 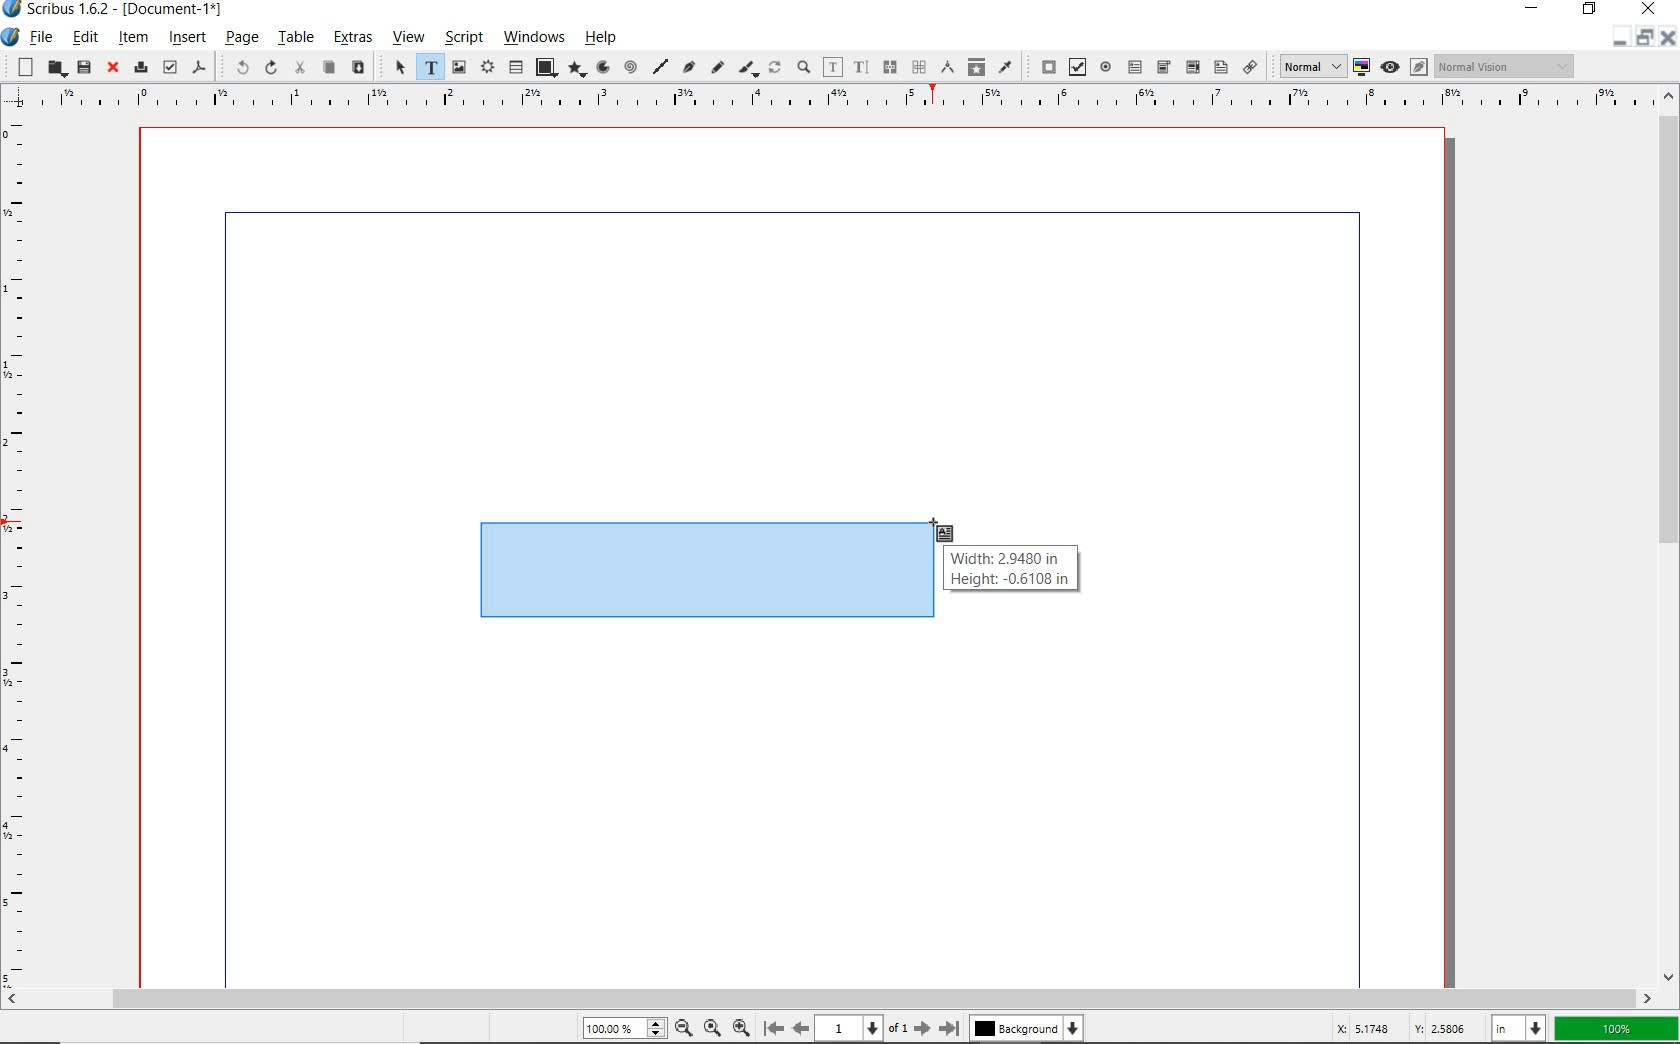 What do you see at coordinates (398, 68) in the screenshot?
I see `select item` at bounding box center [398, 68].